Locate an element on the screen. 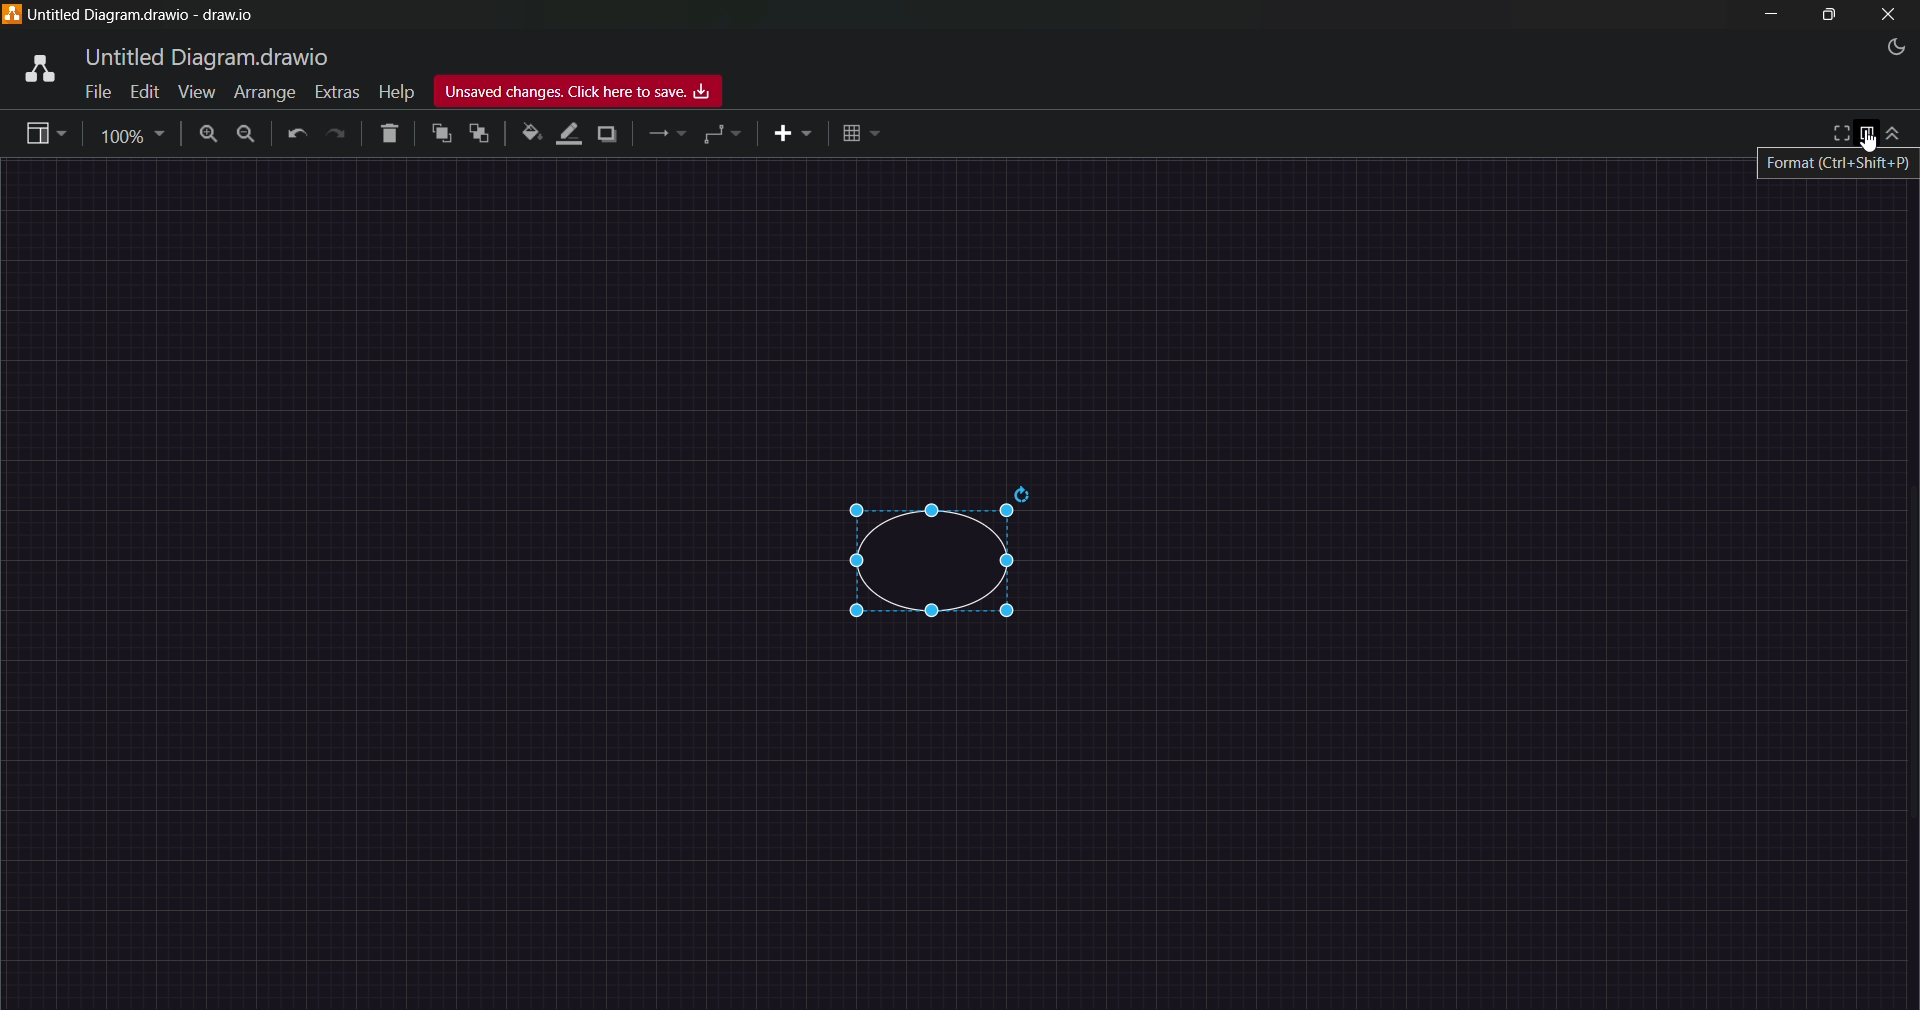 The width and height of the screenshot is (1920, 1010). insert is located at coordinates (794, 134).